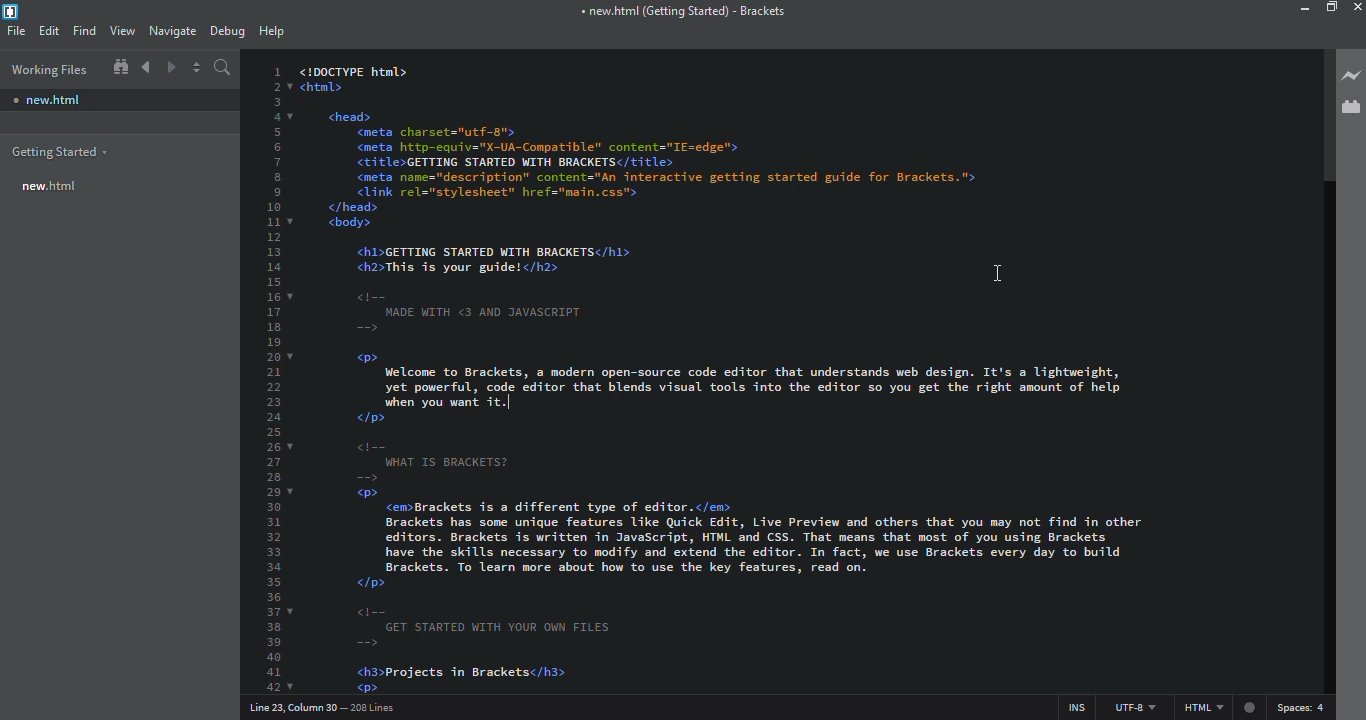 Image resolution: width=1366 pixels, height=720 pixels. Describe the element at coordinates (146, 67) in the screenshot. I see `navigate back` at that location.